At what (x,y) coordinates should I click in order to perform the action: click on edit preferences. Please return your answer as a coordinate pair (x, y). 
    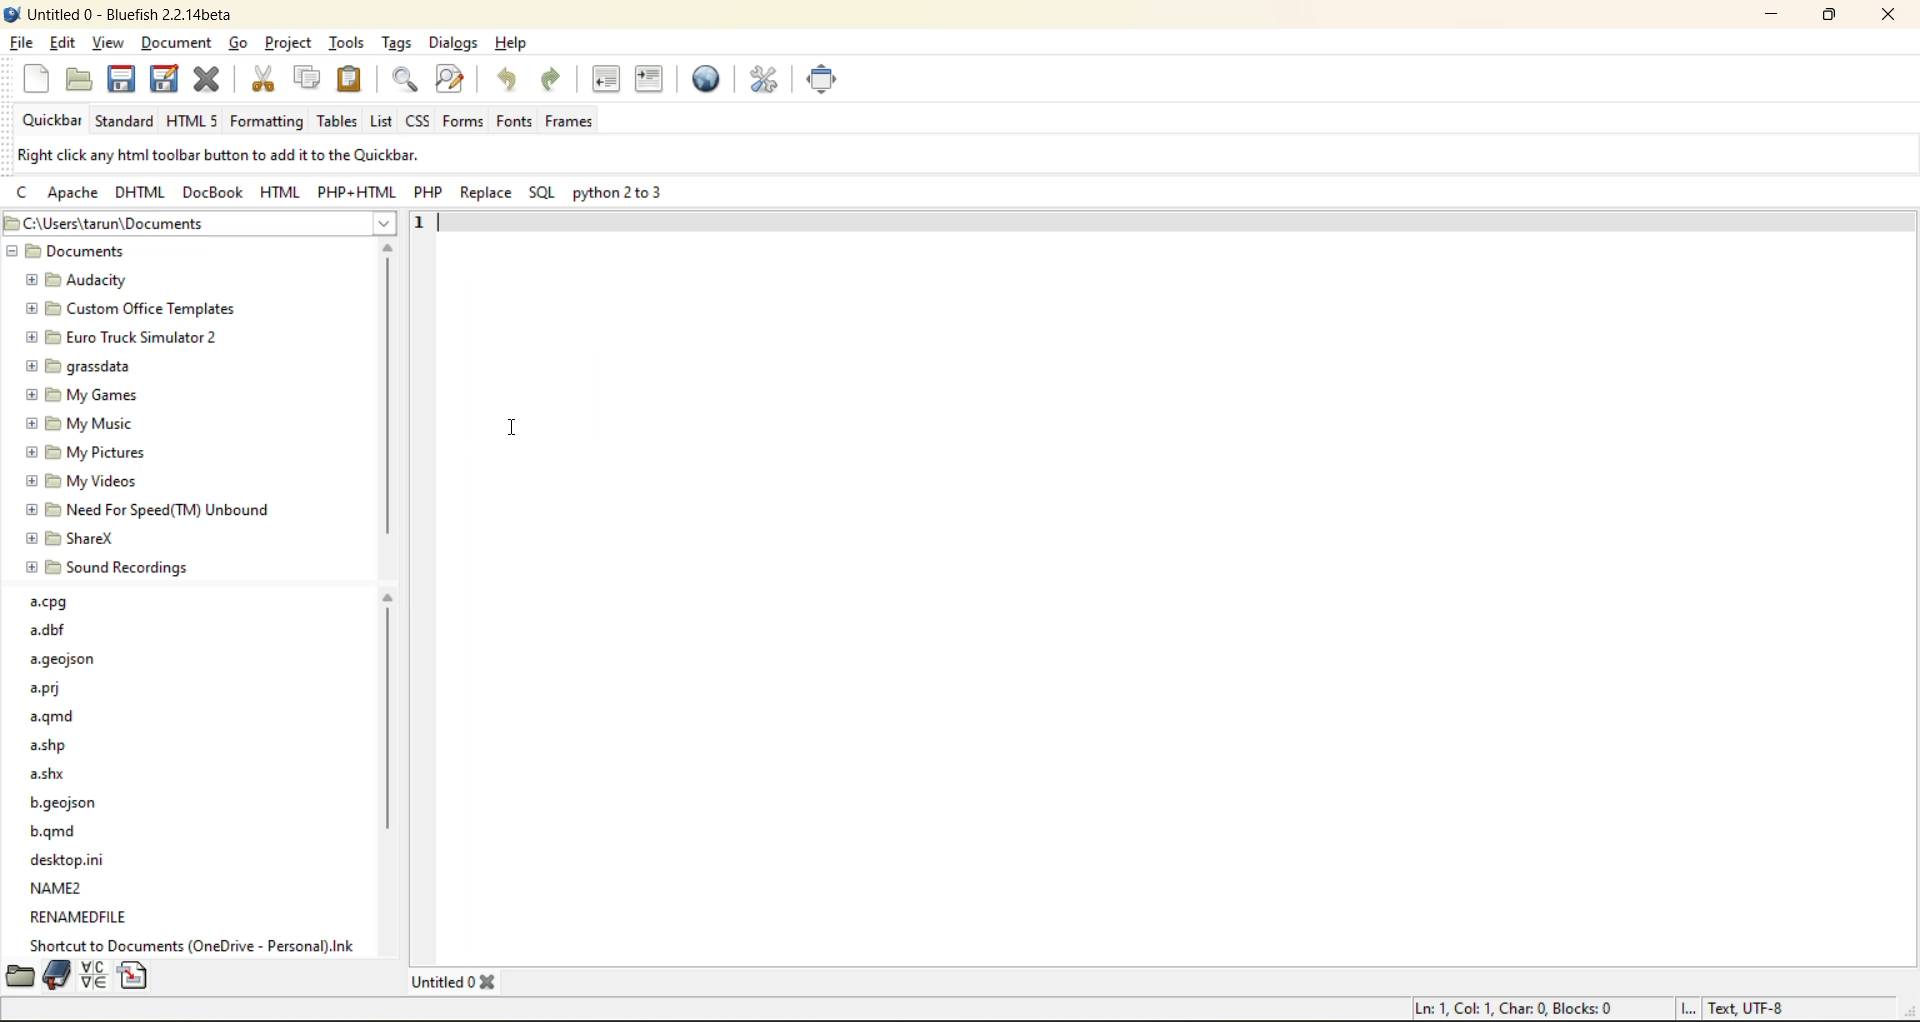
    Looking at the image, I should click on (762, 81).